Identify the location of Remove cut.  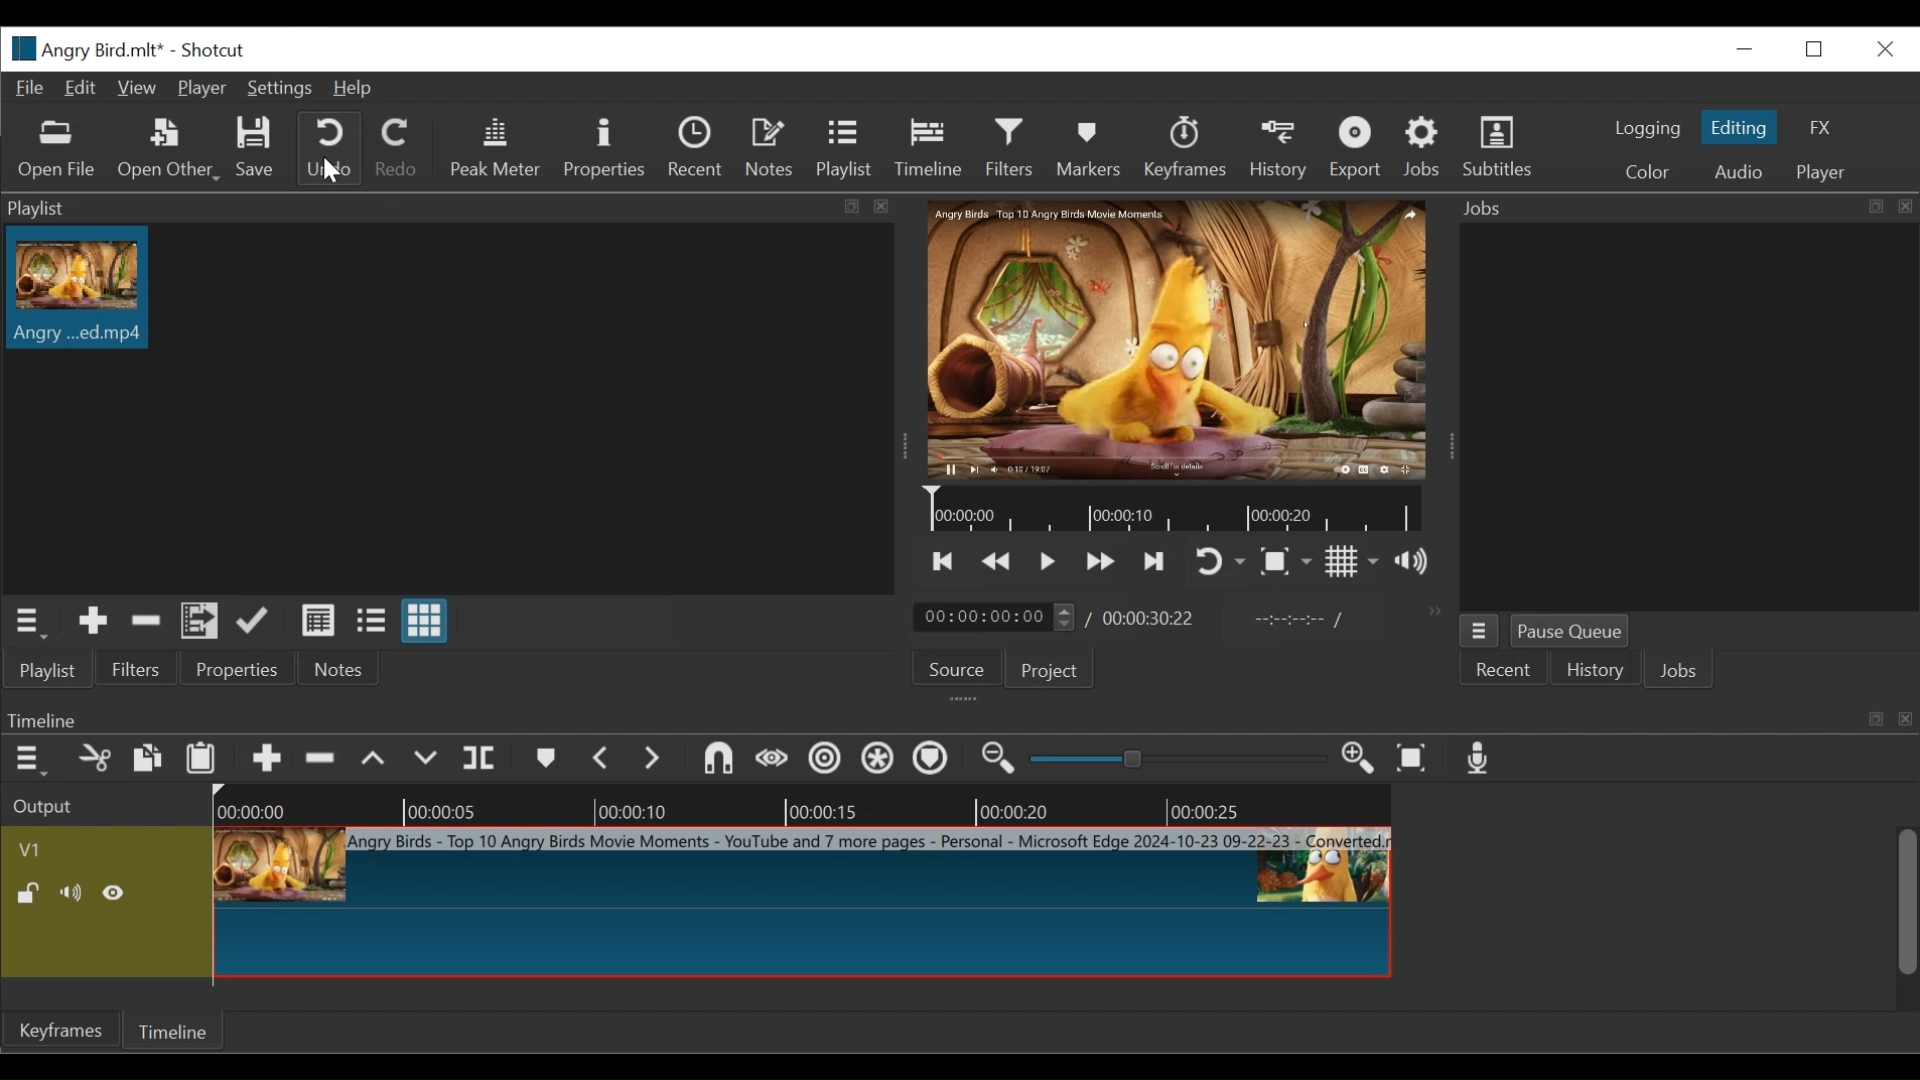
(95, 761).